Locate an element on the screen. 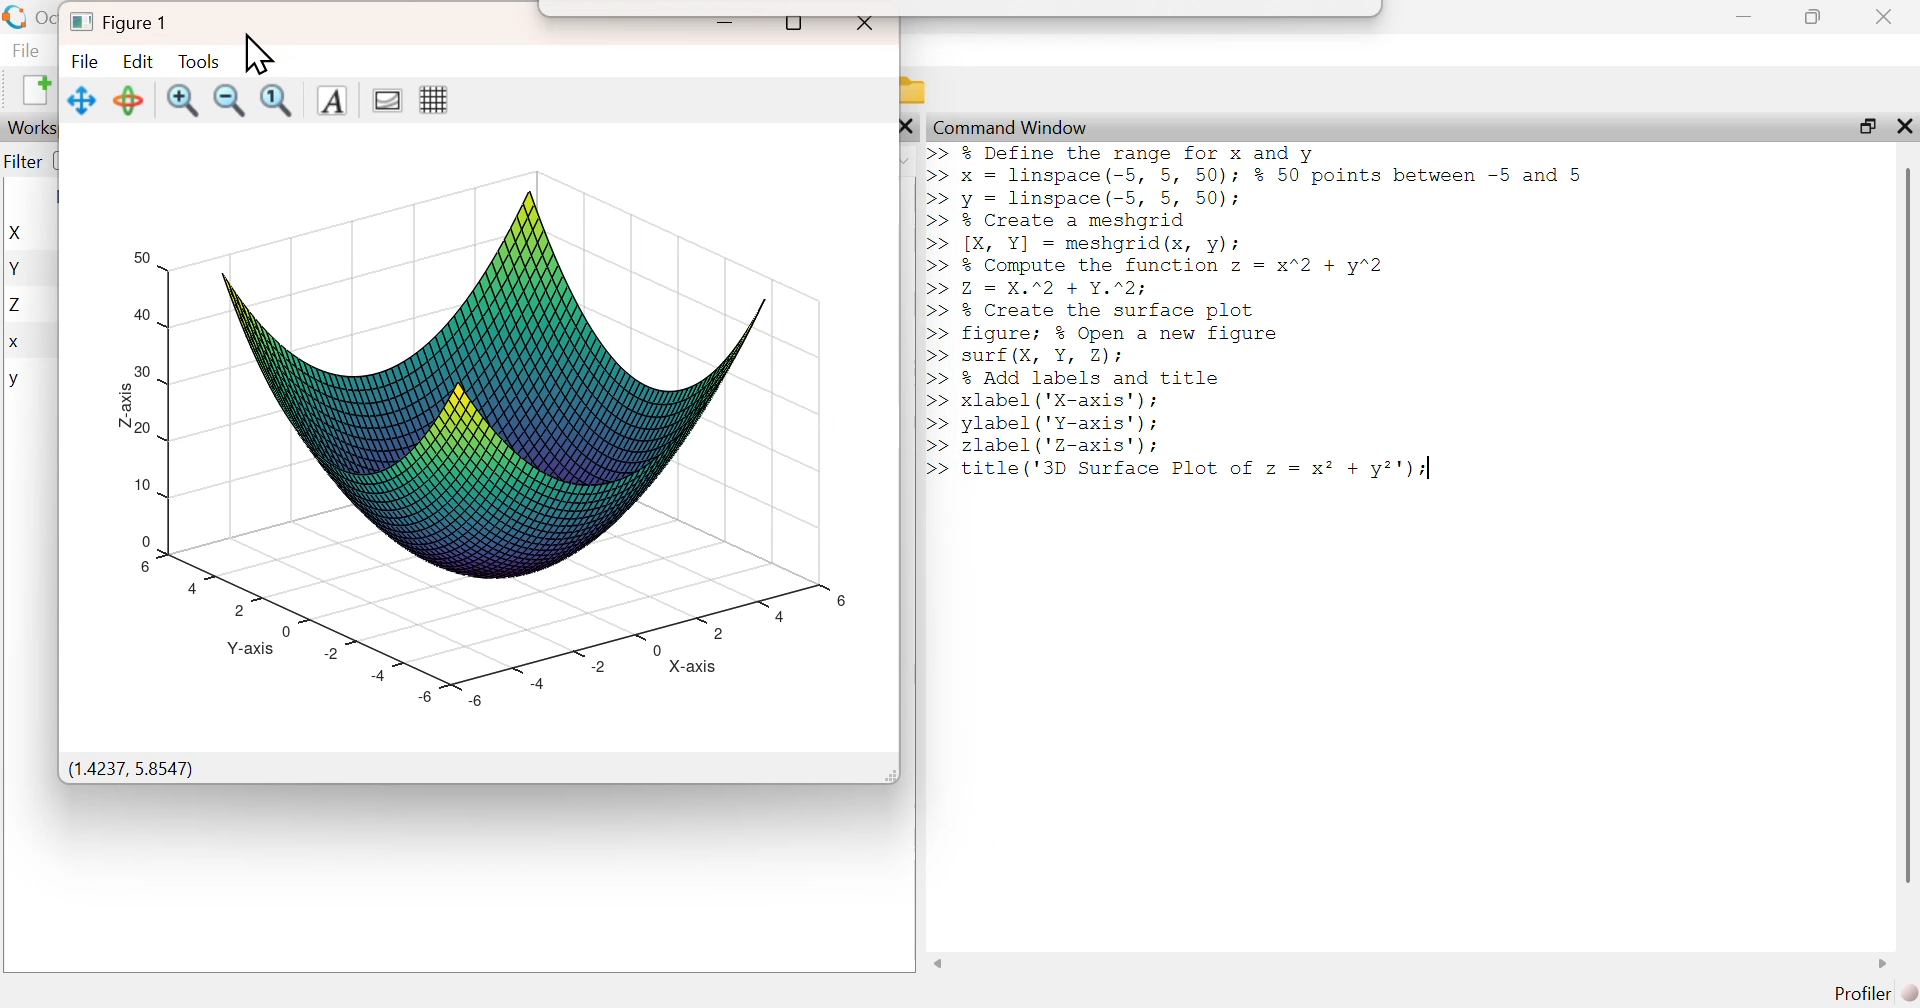 This screenshot has height=1008, width=1920. x is located at coordinates (16, 344).